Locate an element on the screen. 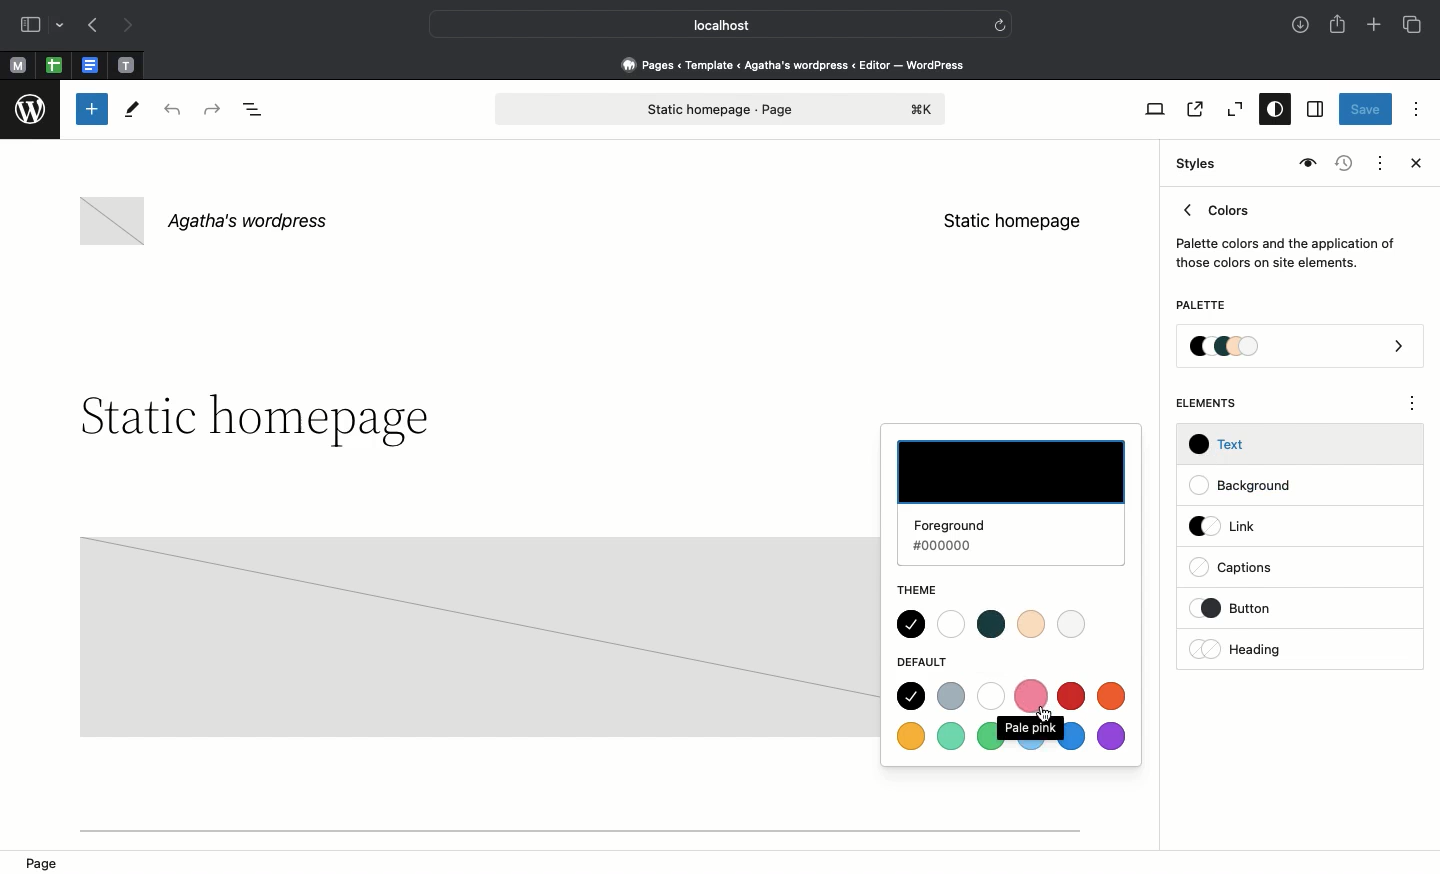 Image resolution: width=1440 pixels, height=874 pixels. Text is located at coordinates (1220, 445).